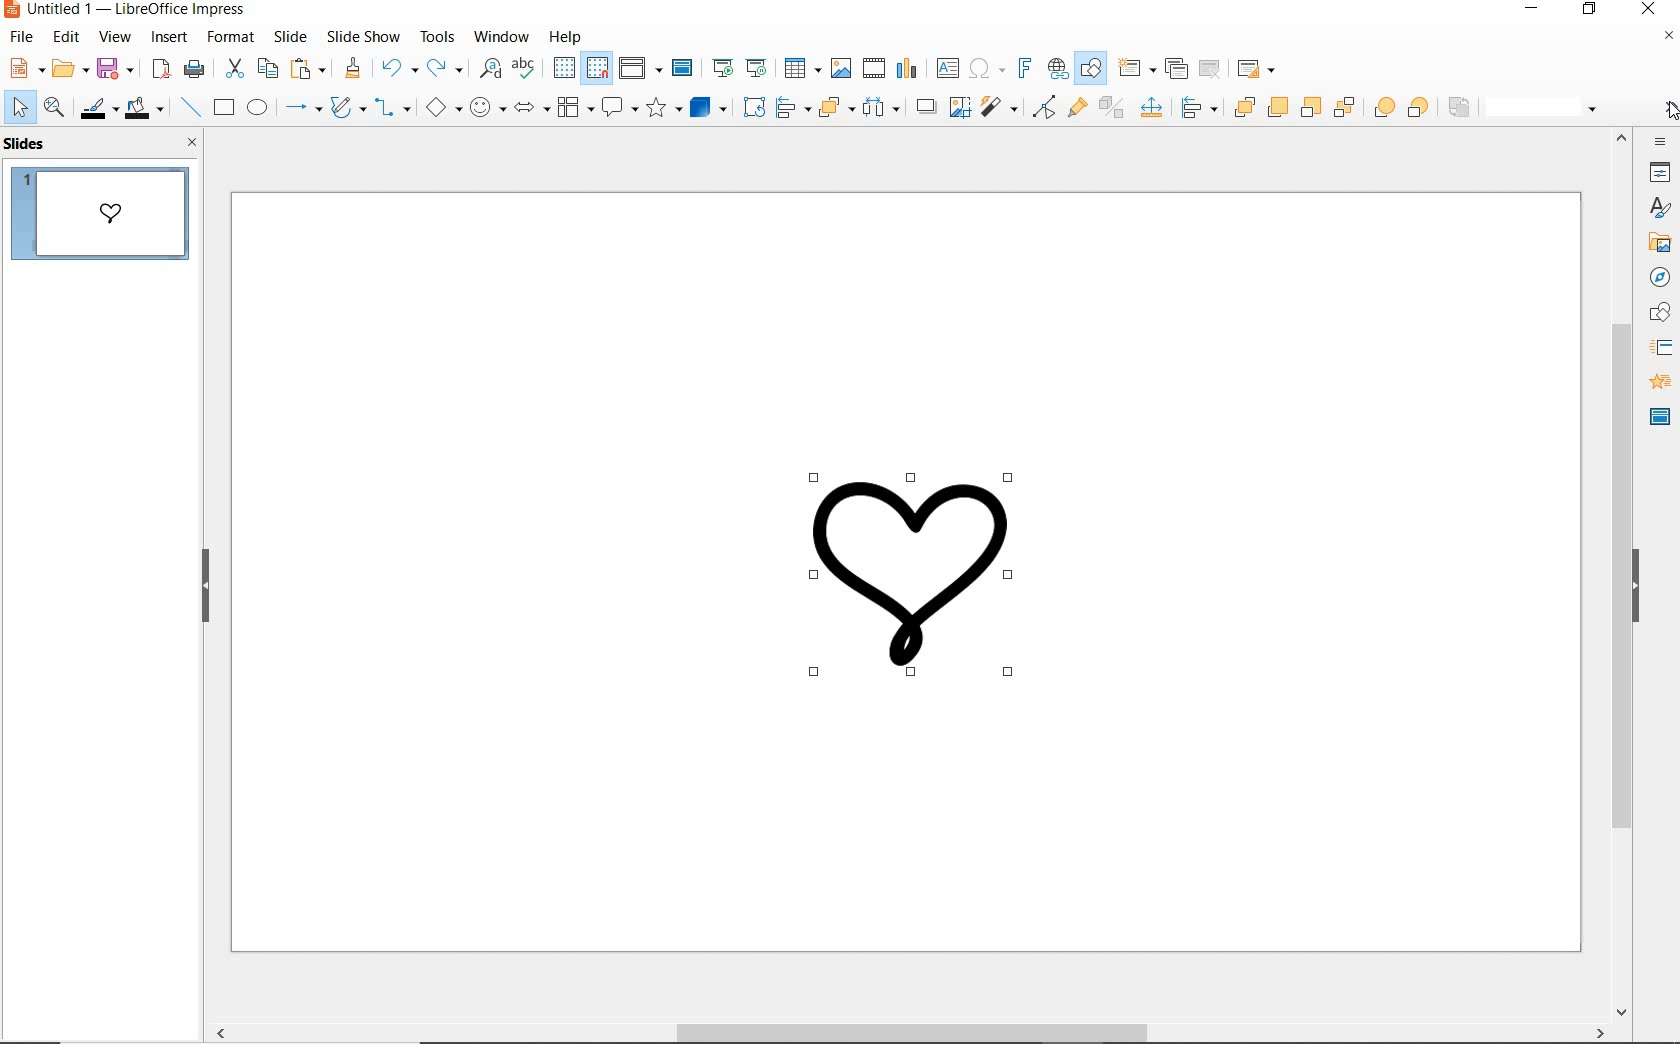  Describe the element at coordinates (907, 72) in the screenshot. I see `insert chart` at that location.